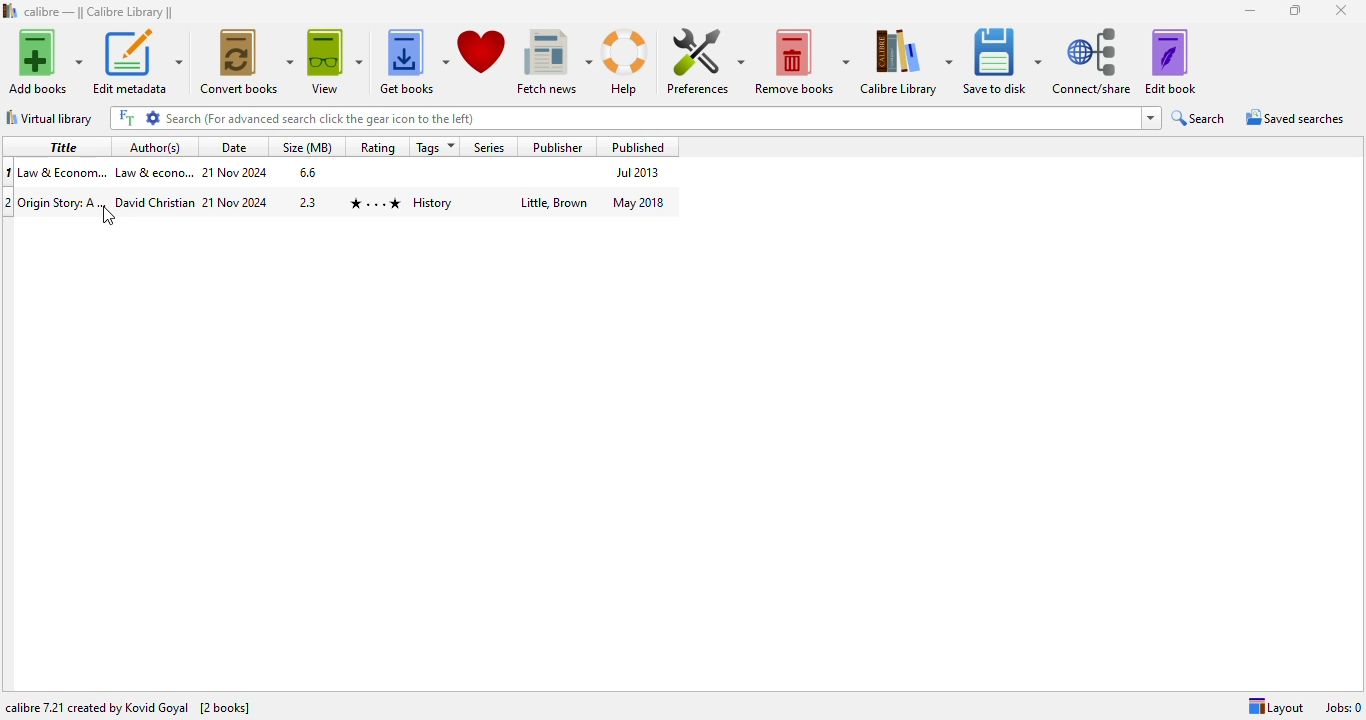 Image resolution: width=1366 pixels, height=720 pixels. I want to click on layout, so click(1276, 707).